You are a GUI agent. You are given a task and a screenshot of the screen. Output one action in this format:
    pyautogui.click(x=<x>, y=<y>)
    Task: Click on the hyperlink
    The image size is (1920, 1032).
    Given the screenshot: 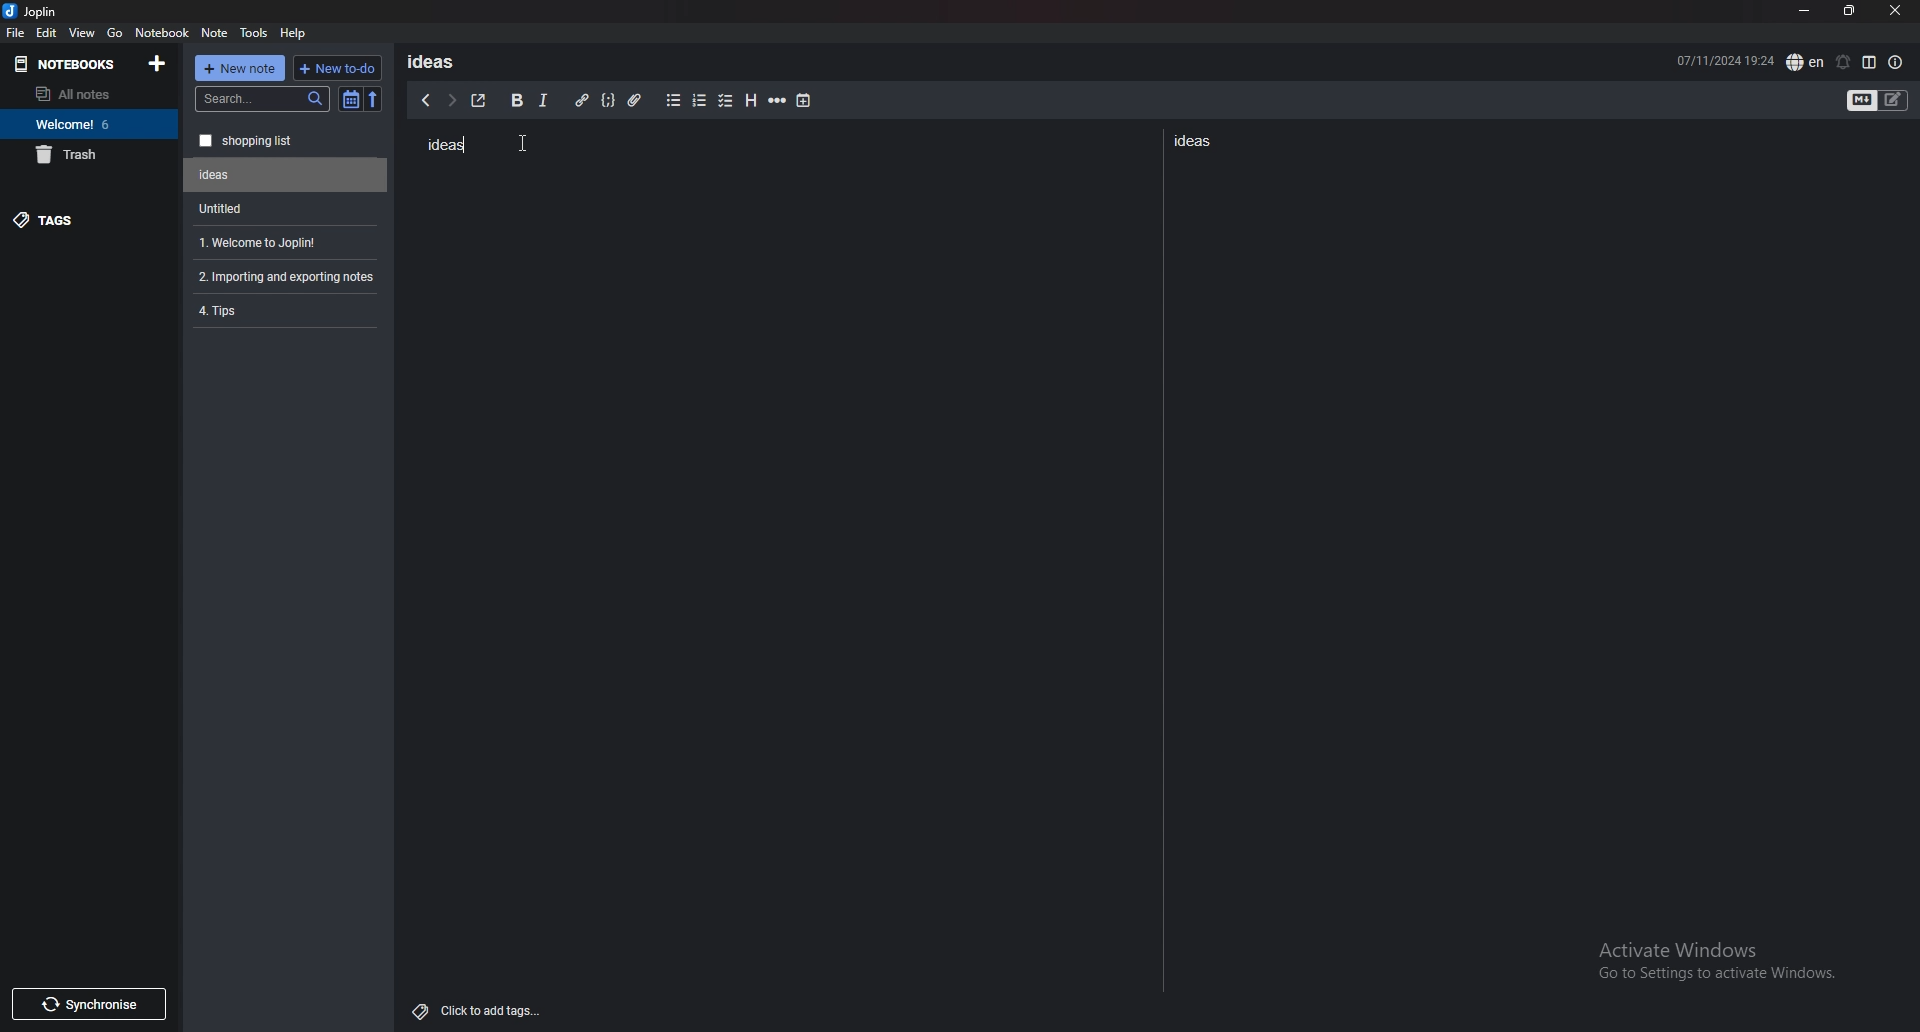 What is the action you would take?
    pyautogui.click(x=581, y=101)
    